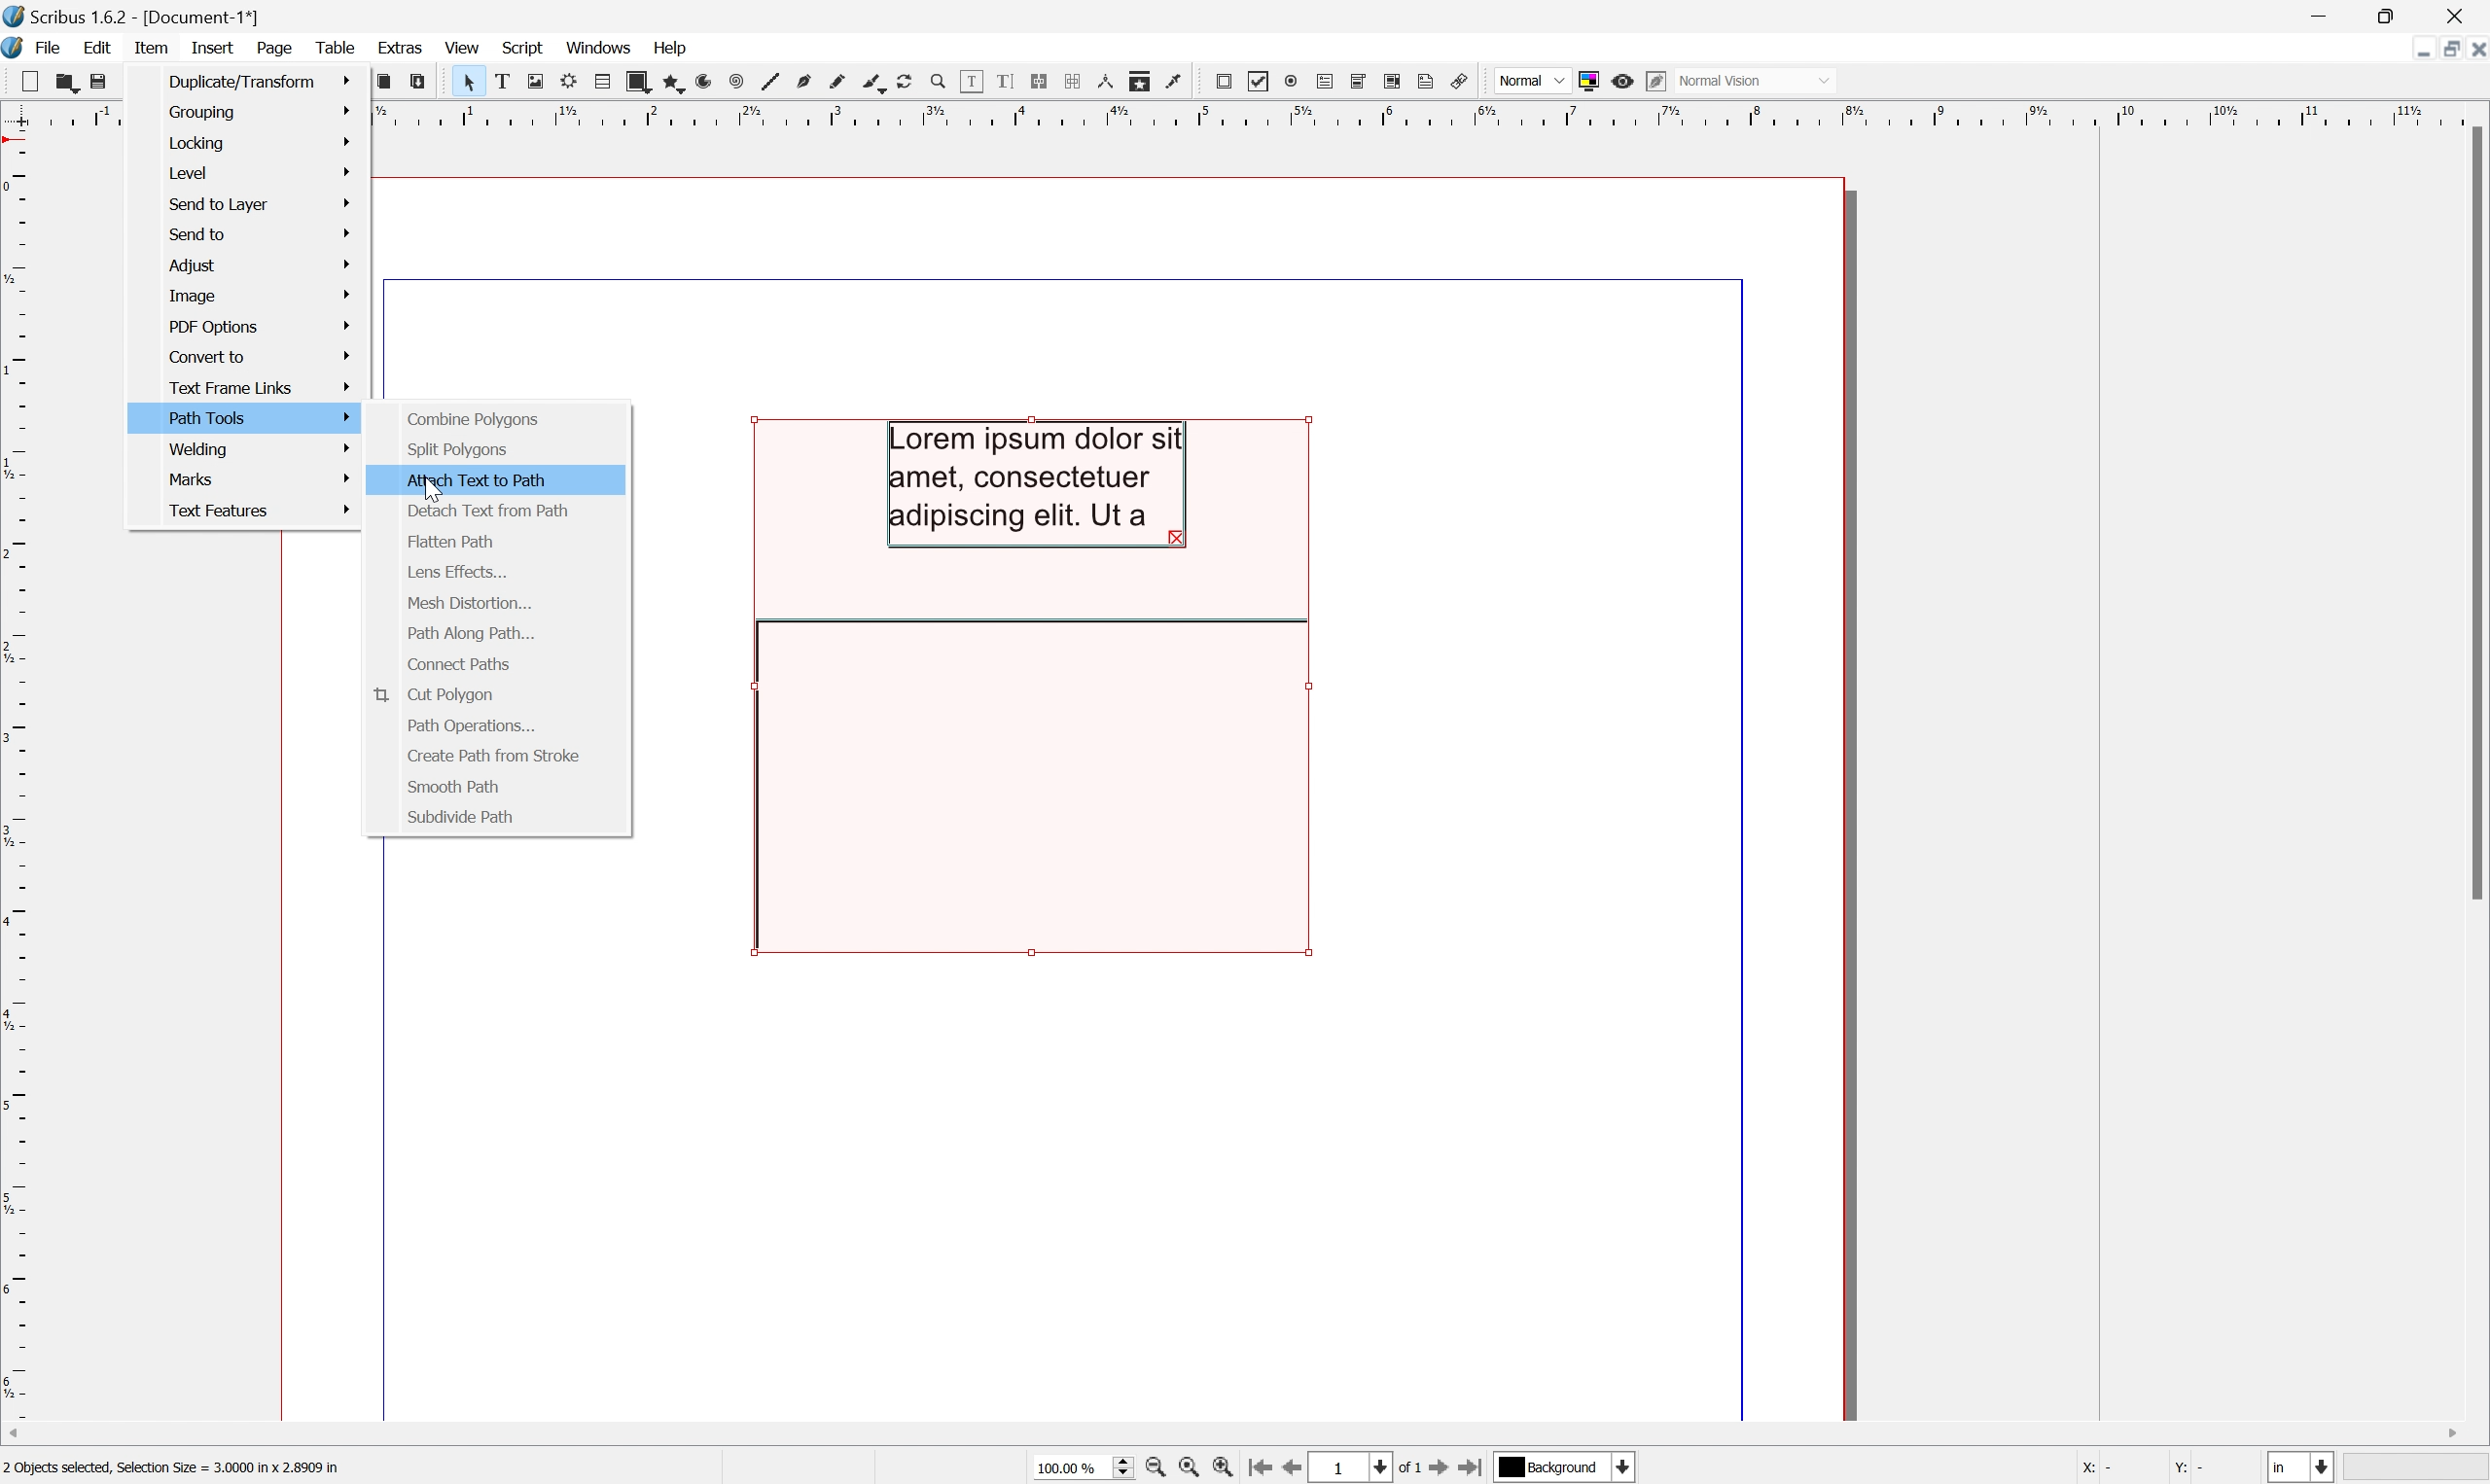  Describe the element at coordinates (1141, 81) in the screenshot. I see `Copy item properties` at that location.